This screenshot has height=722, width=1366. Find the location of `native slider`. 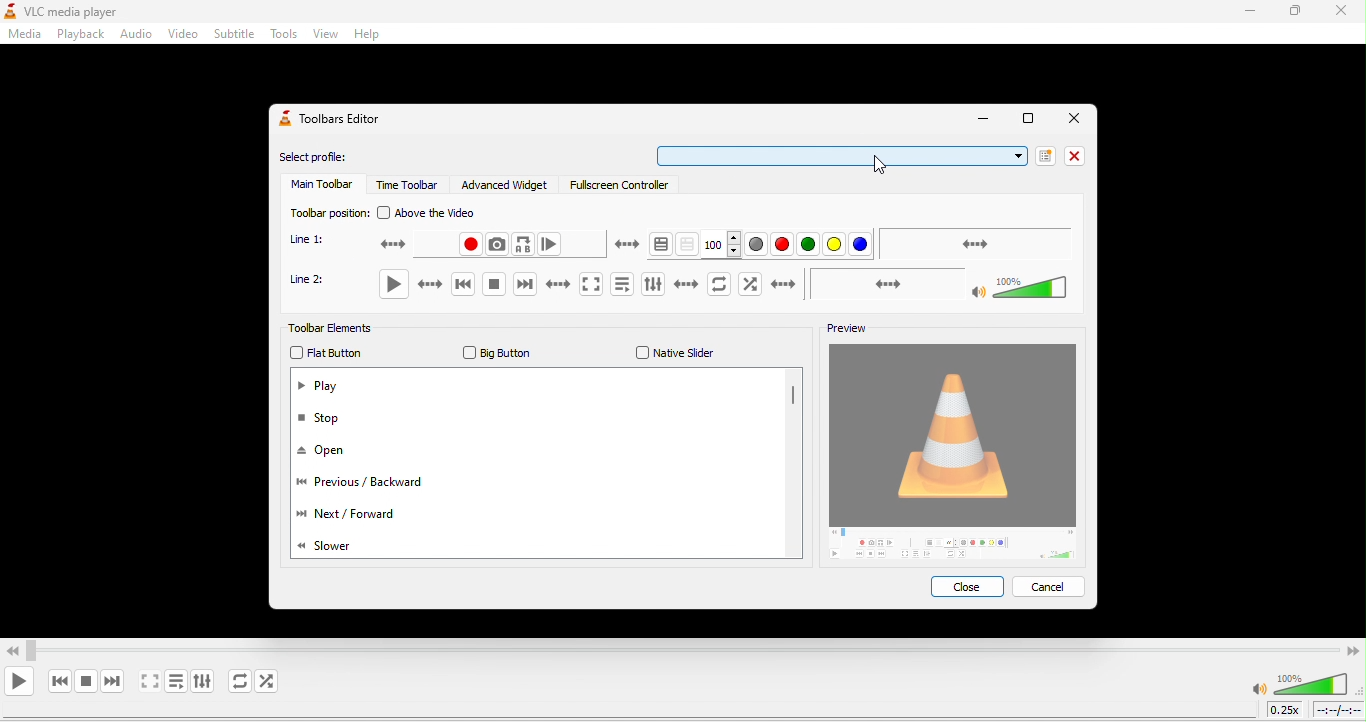

native slider is located at coordinates (678, 353).